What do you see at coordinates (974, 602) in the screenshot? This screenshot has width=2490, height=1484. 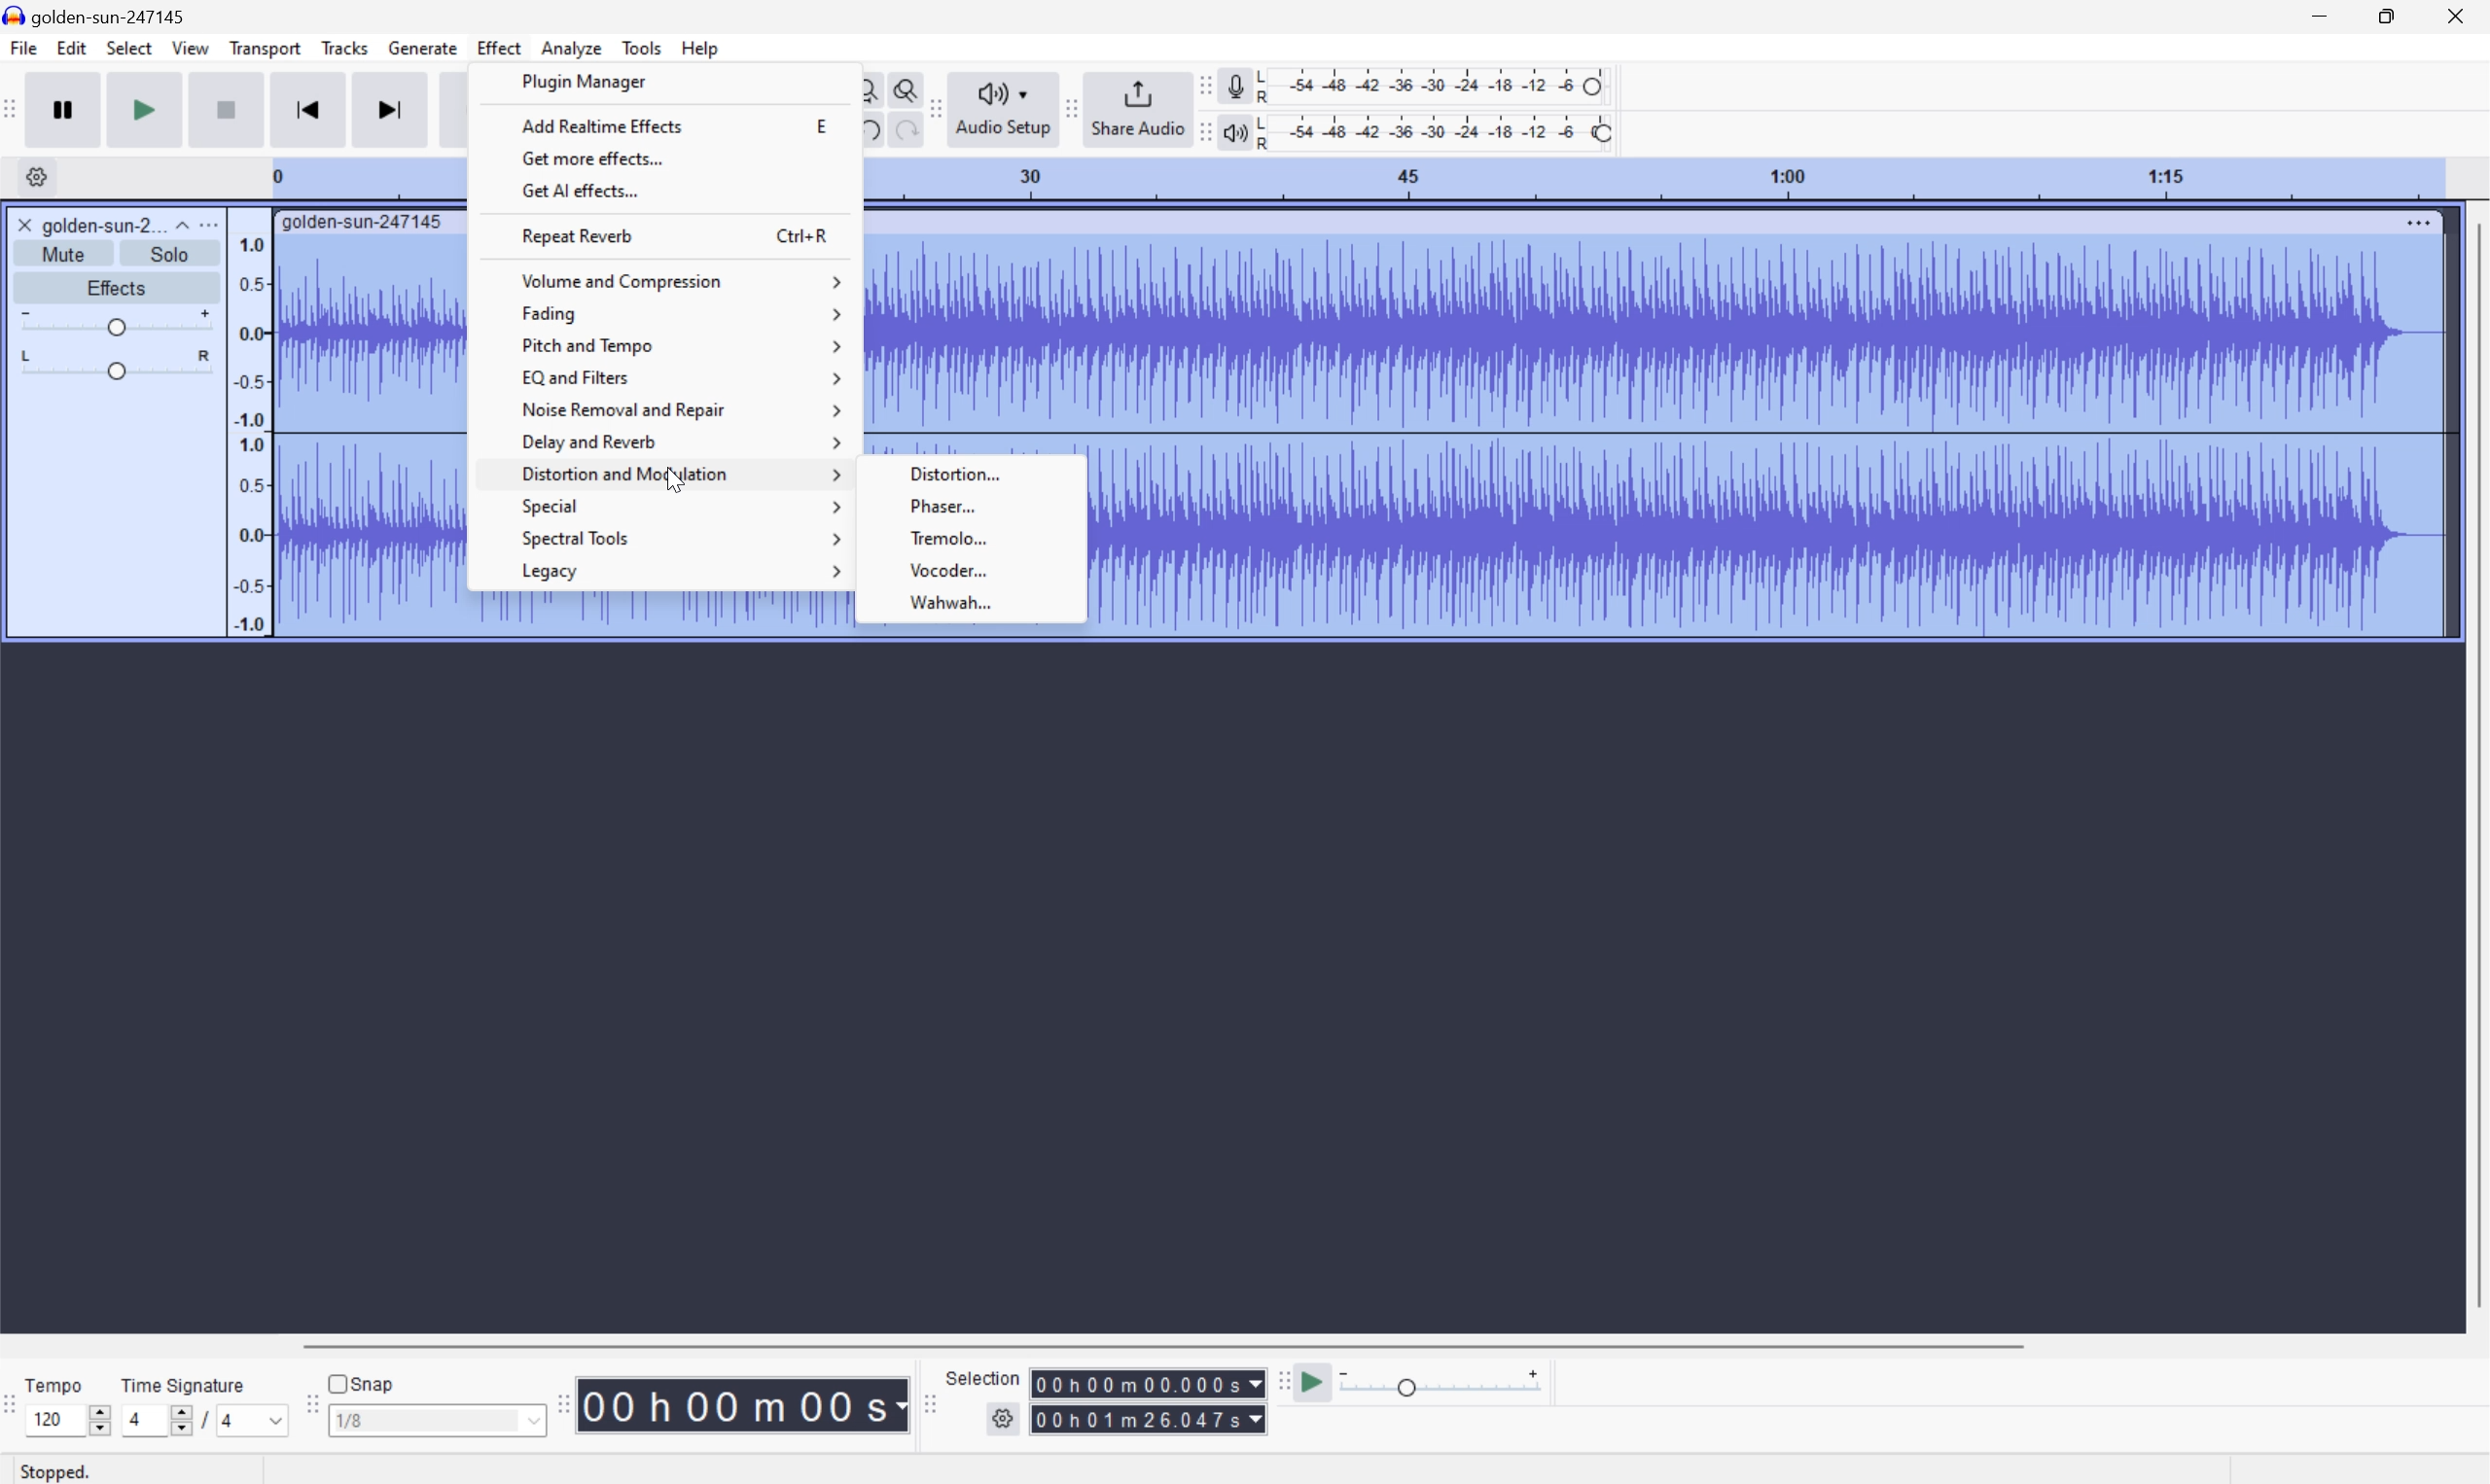 I see `Wahwah...` at bounding box center [974, 602].